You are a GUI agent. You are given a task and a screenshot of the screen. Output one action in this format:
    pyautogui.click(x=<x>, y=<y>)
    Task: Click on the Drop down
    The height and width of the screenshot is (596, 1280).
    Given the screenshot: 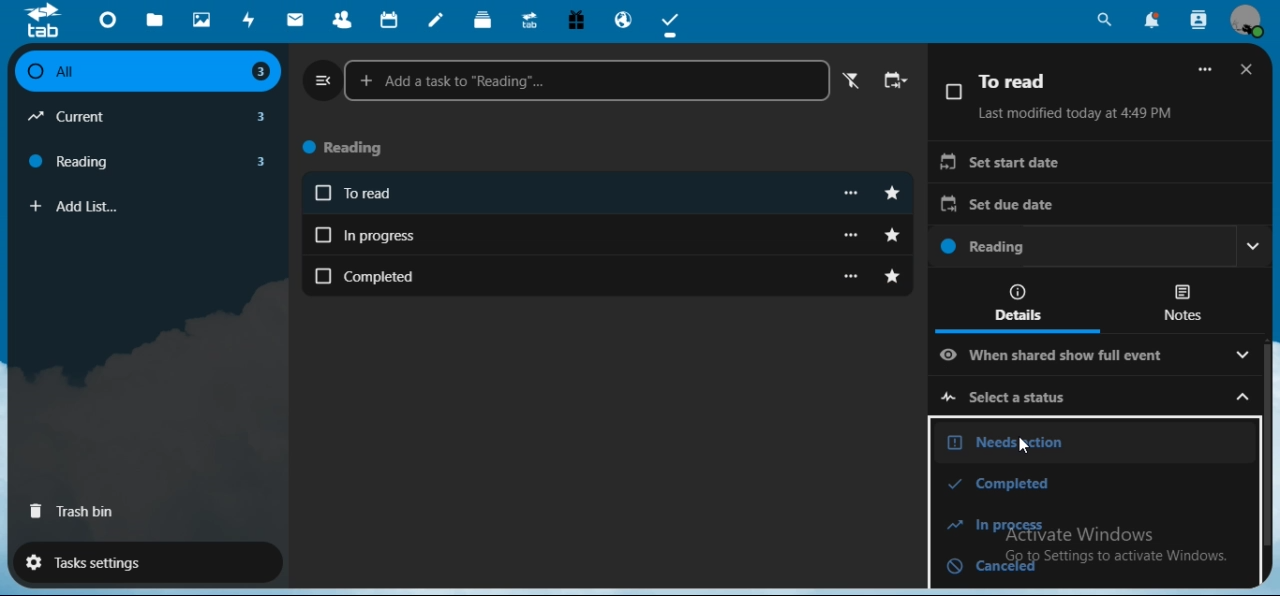 What is the action you would take?
    pyautogui.click(x=1254, y=246)
    